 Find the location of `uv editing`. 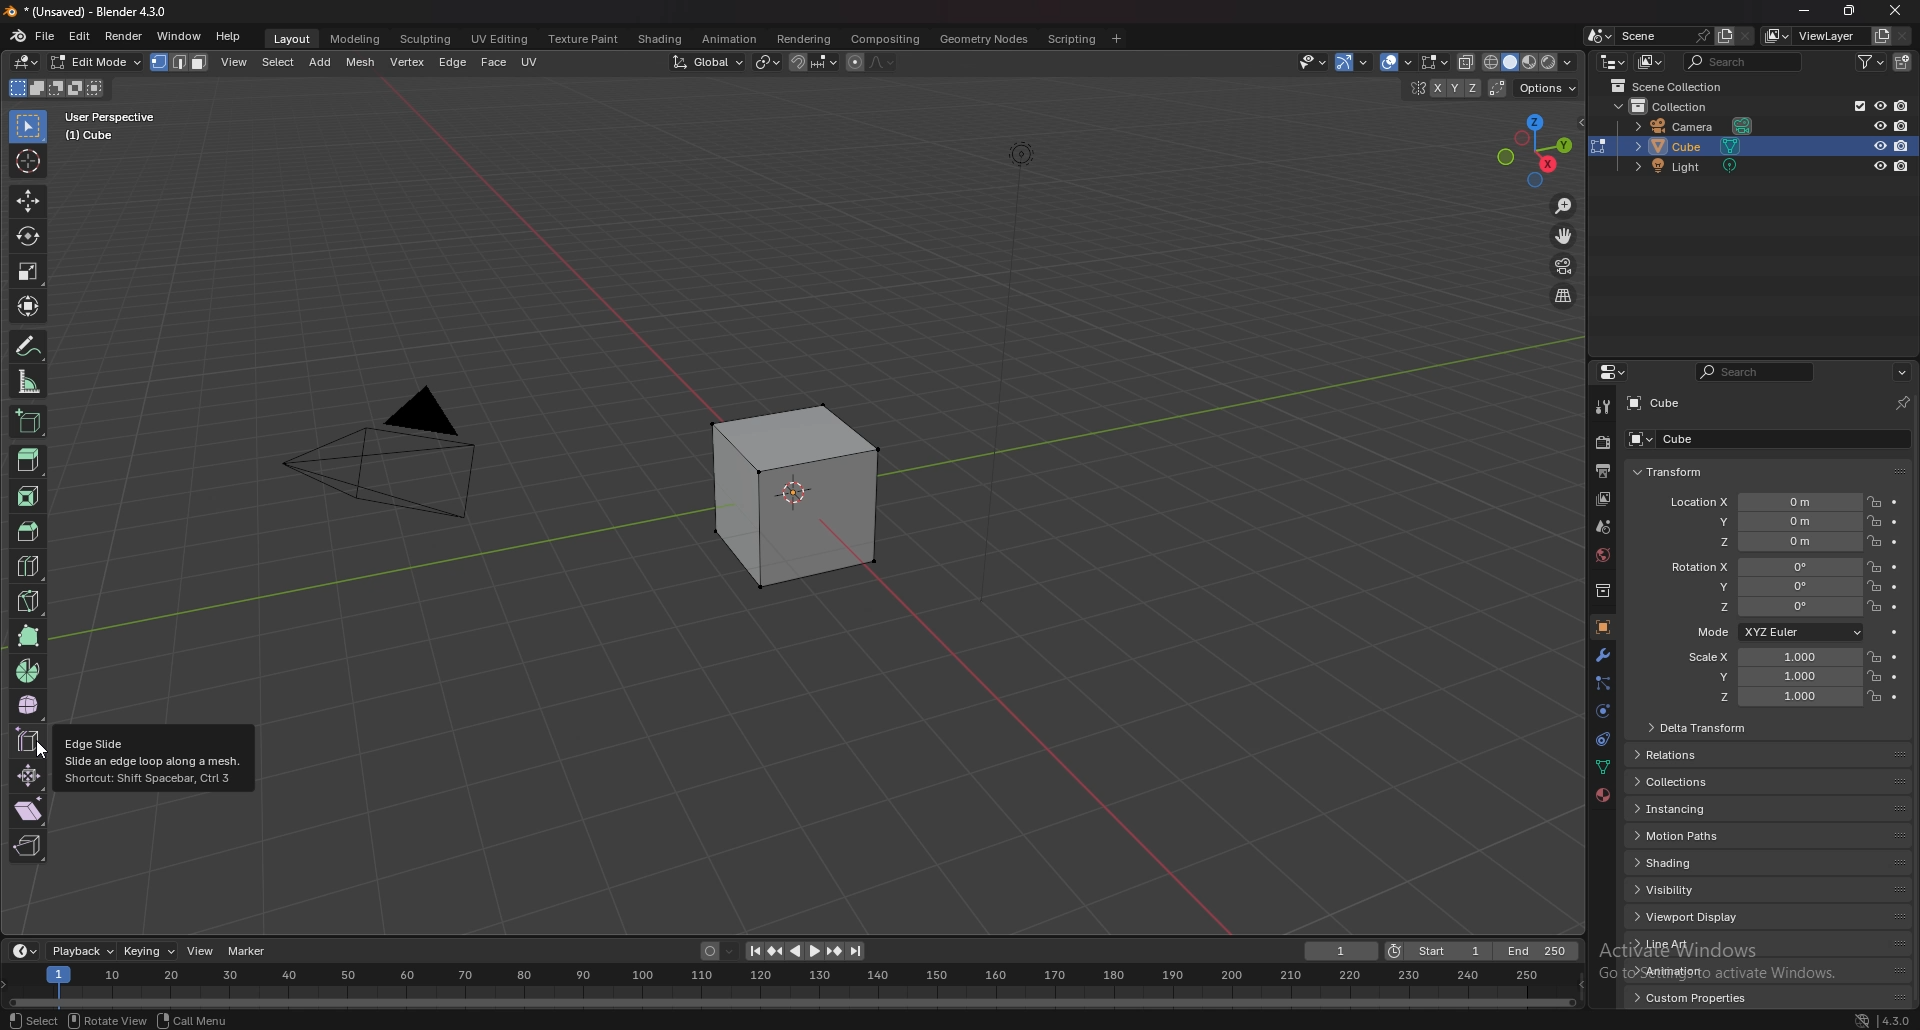

uv editing is located at coordinates (501, 39).